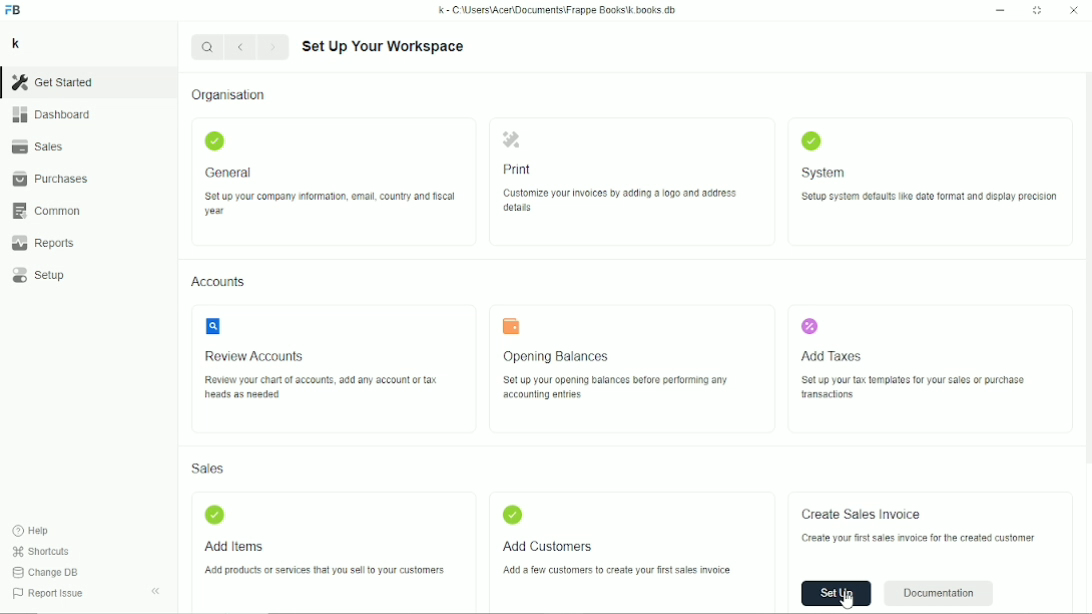  I want to click on Common, so click(47, 211).